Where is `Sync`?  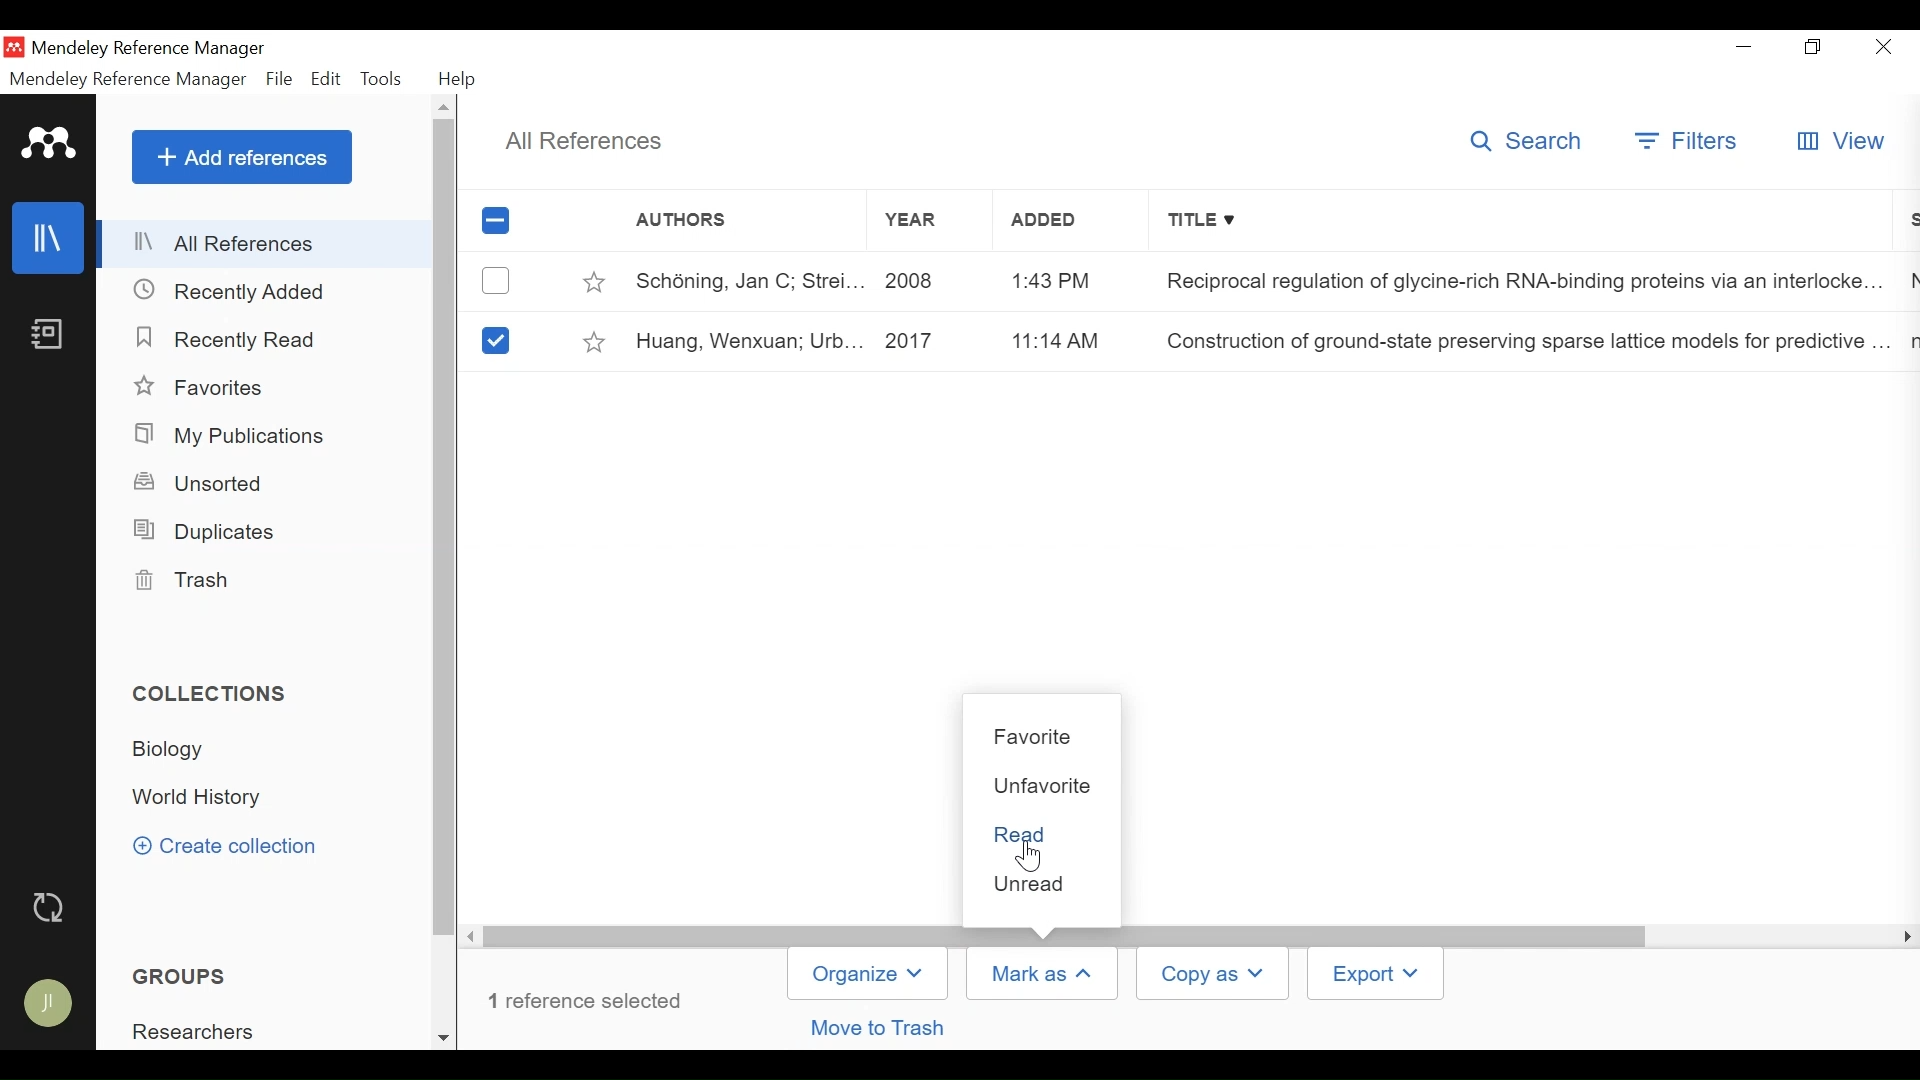 Sync is located at coordinates (52, 910).